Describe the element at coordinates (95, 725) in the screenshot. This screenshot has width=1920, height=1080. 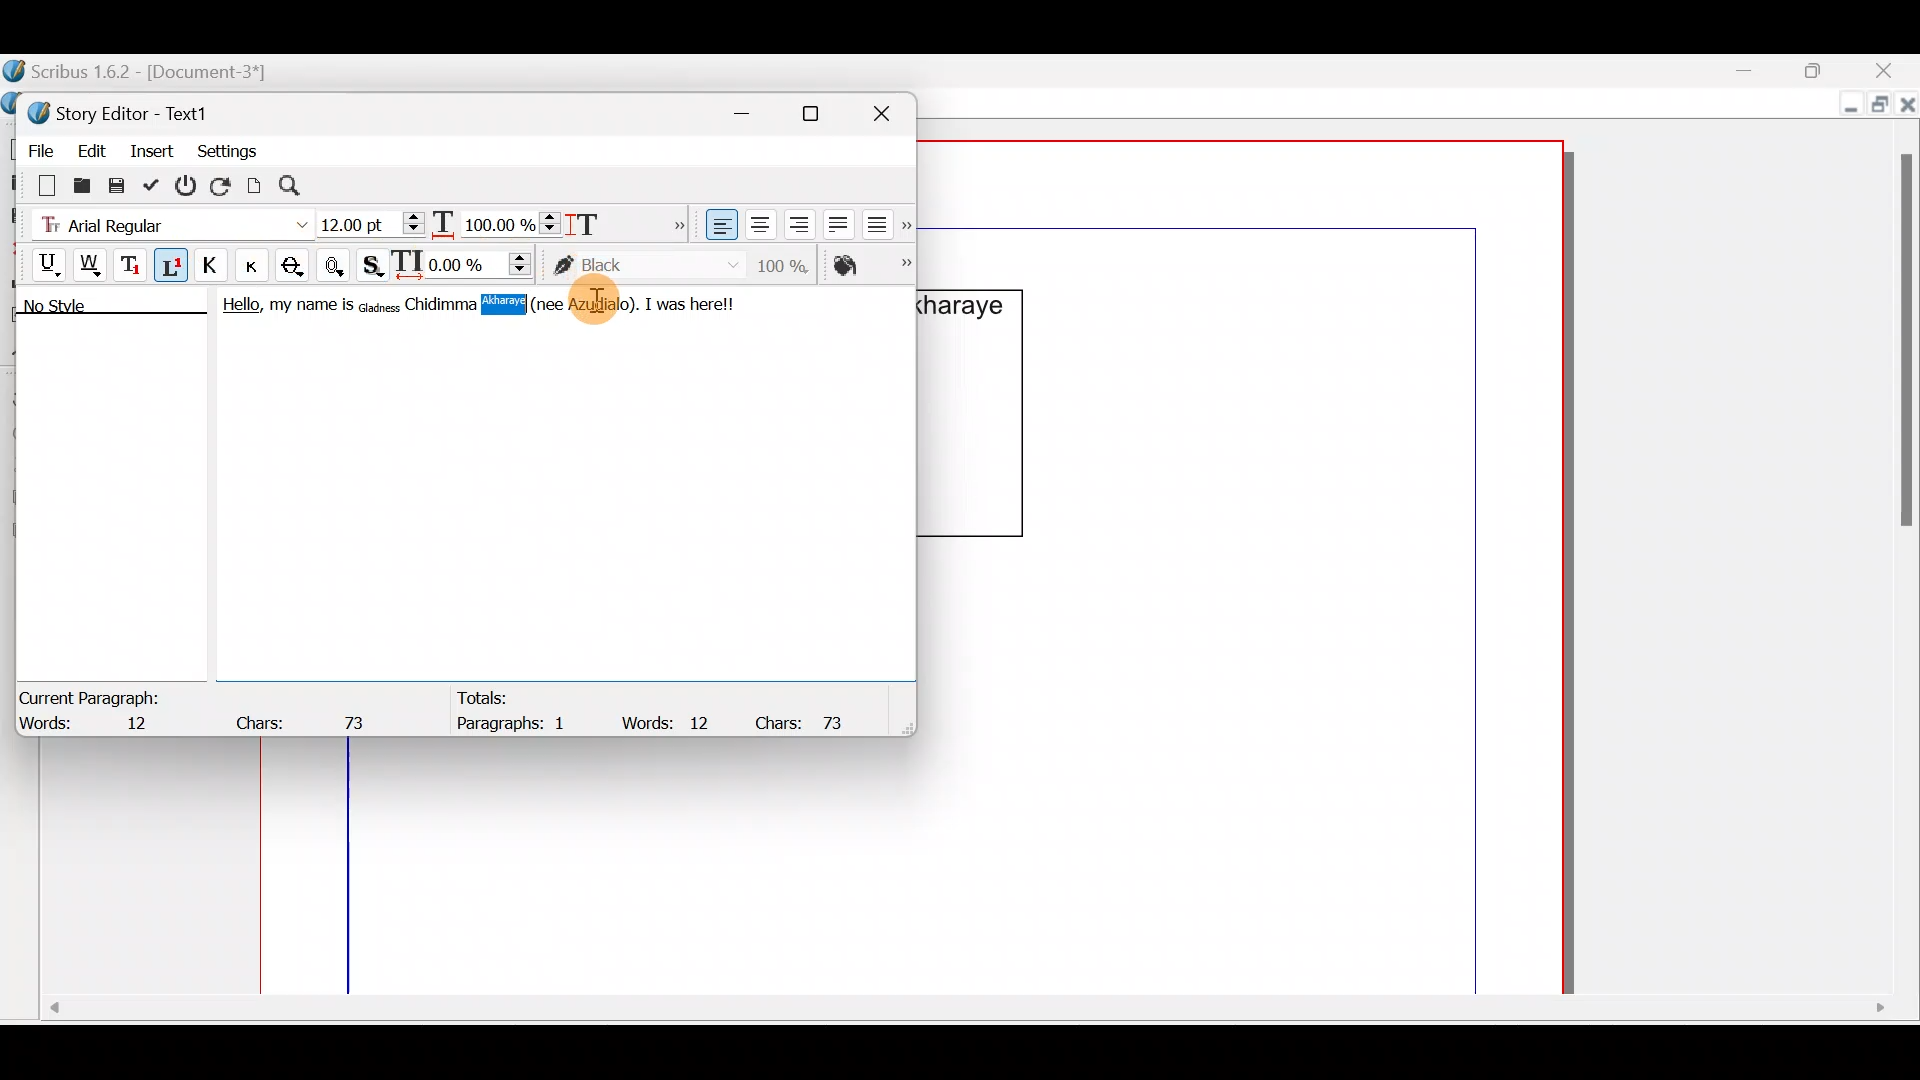
I see `Words: 12` at that location.